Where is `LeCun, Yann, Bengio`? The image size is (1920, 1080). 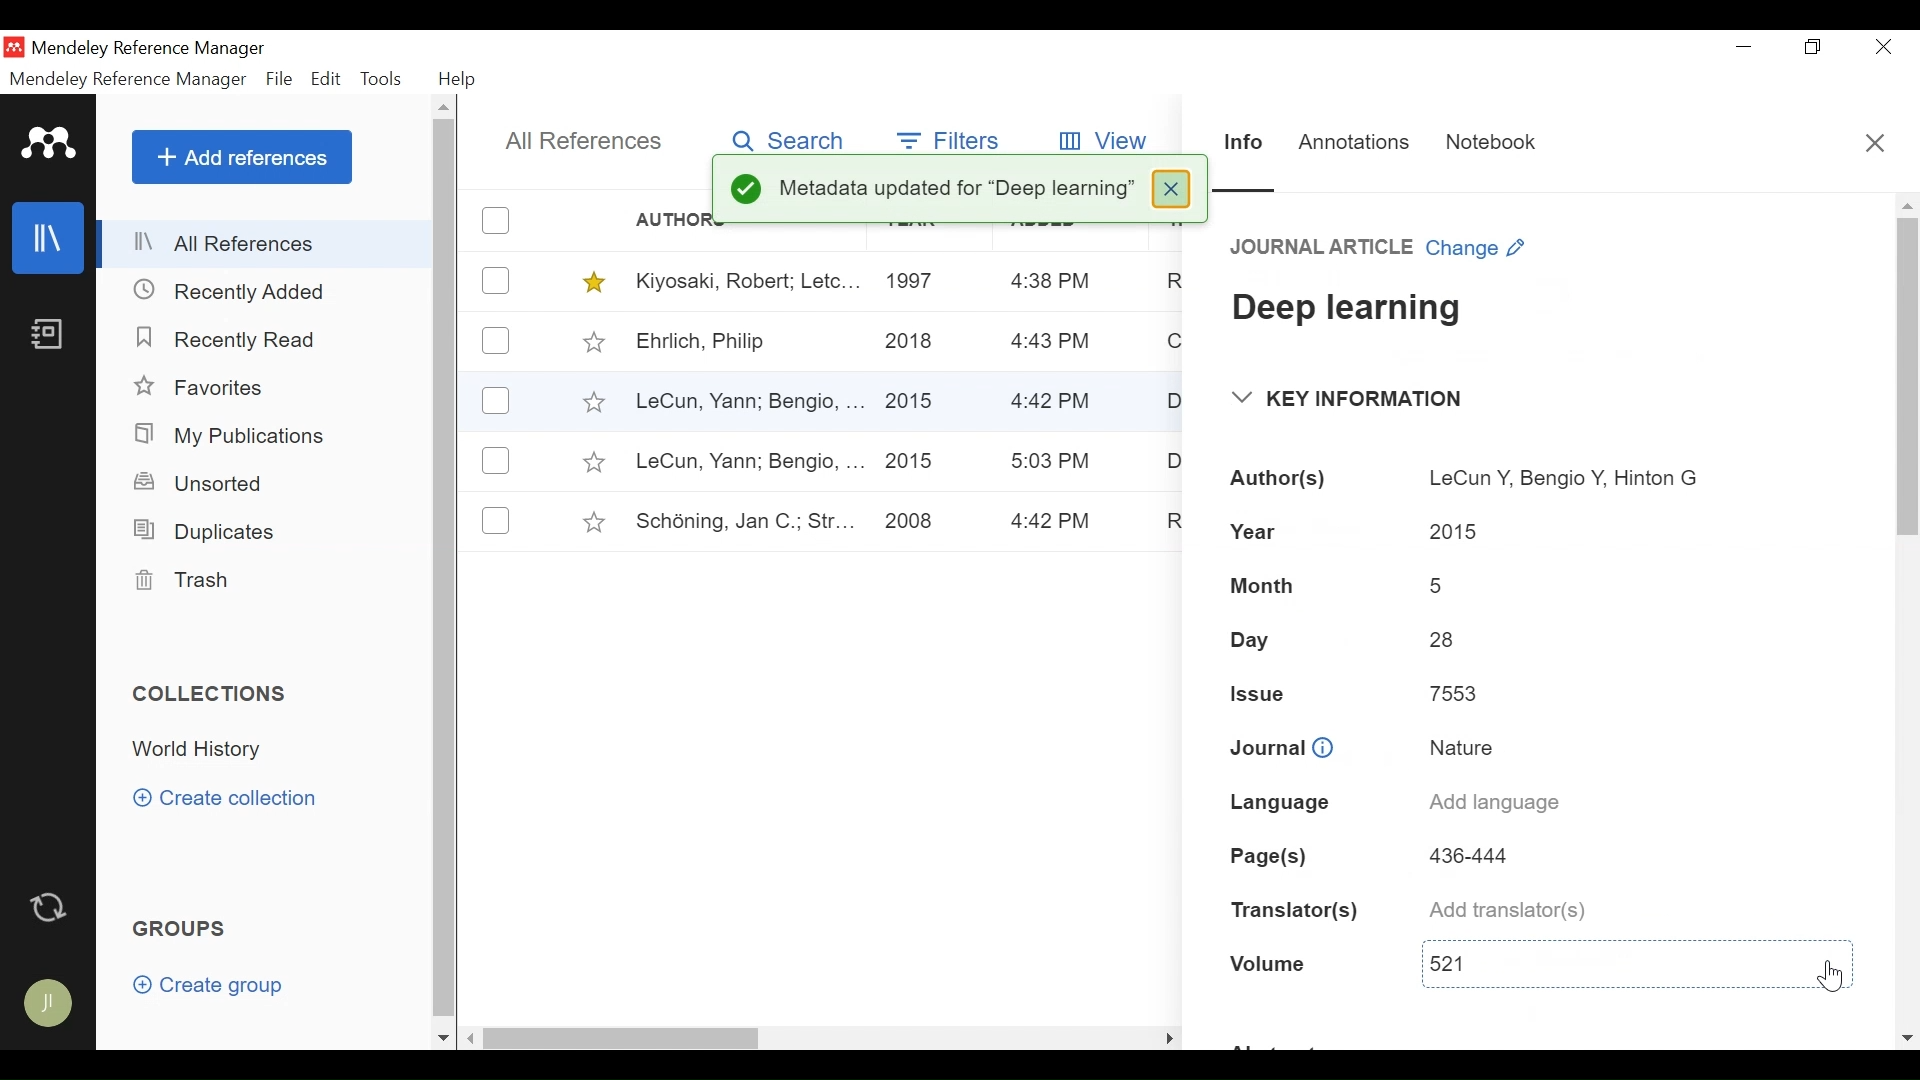
LeCun, Yann, Bengio is located at coordinates (746, 403).